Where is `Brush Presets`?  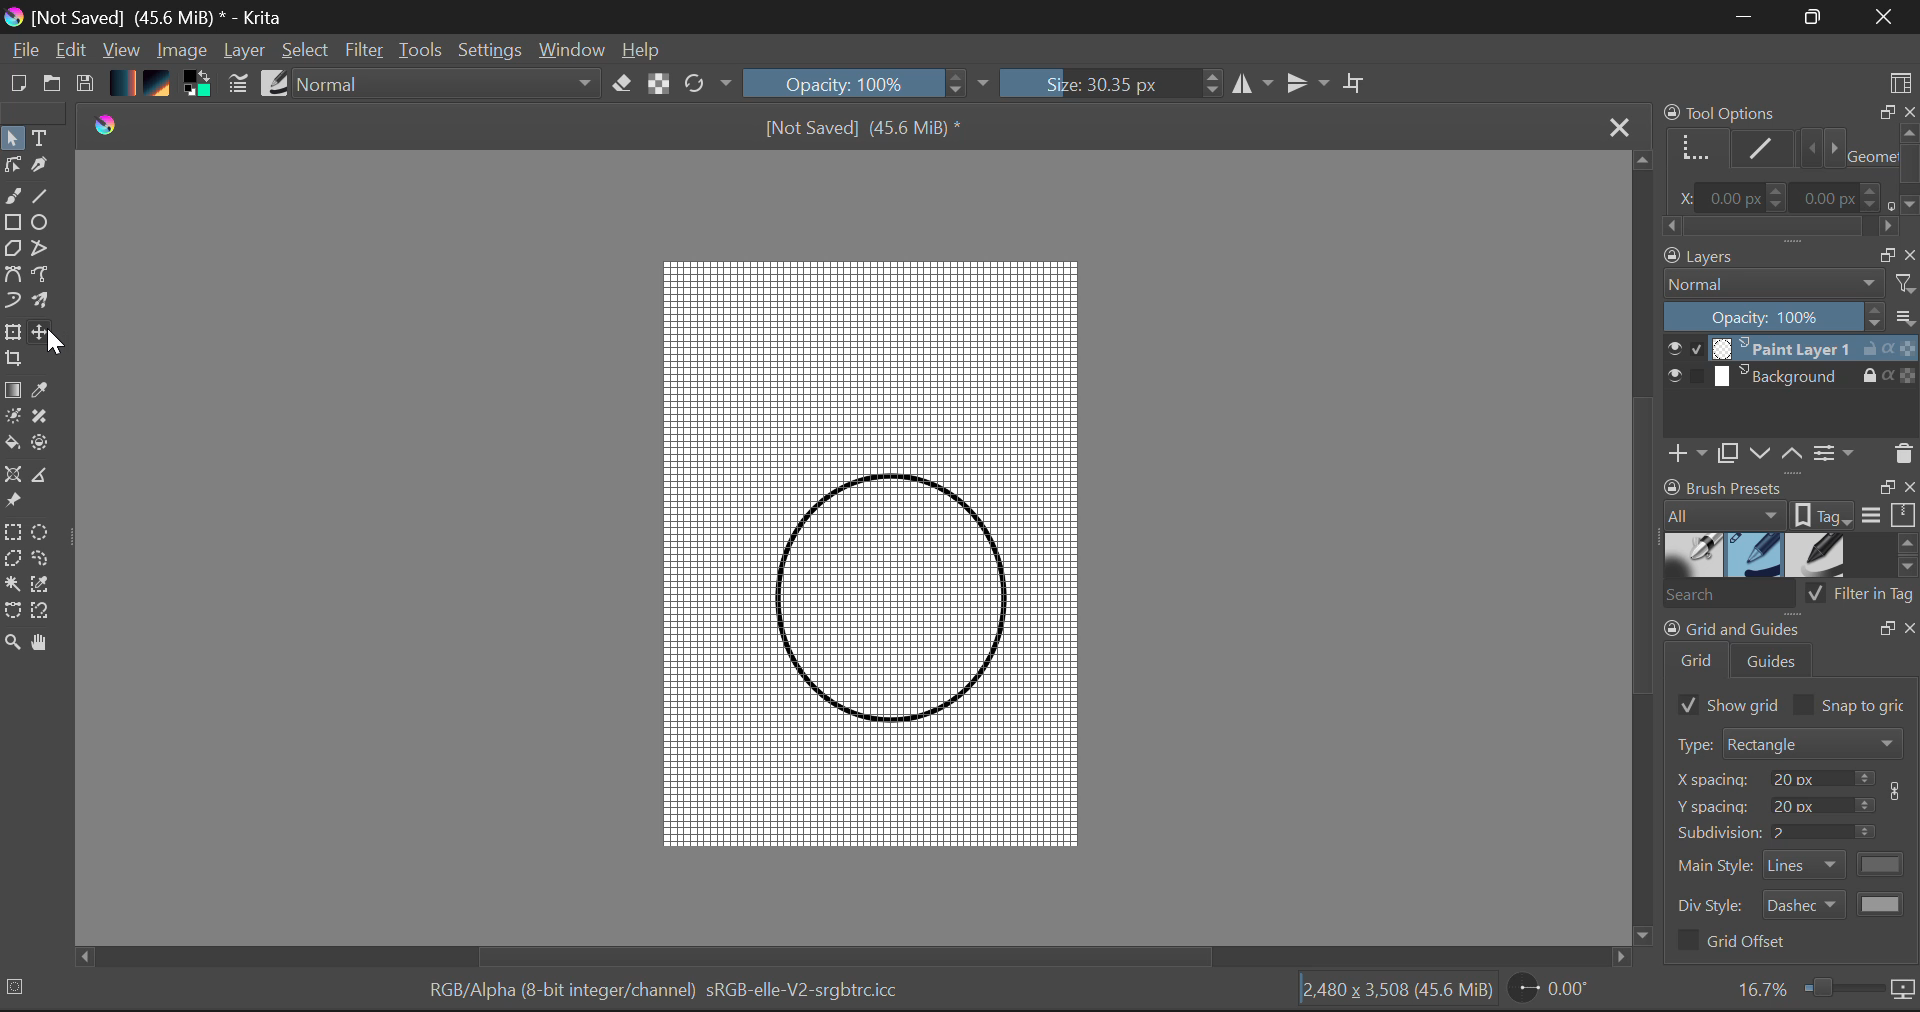 Brush Presets is located at coordinates (1790, 555).